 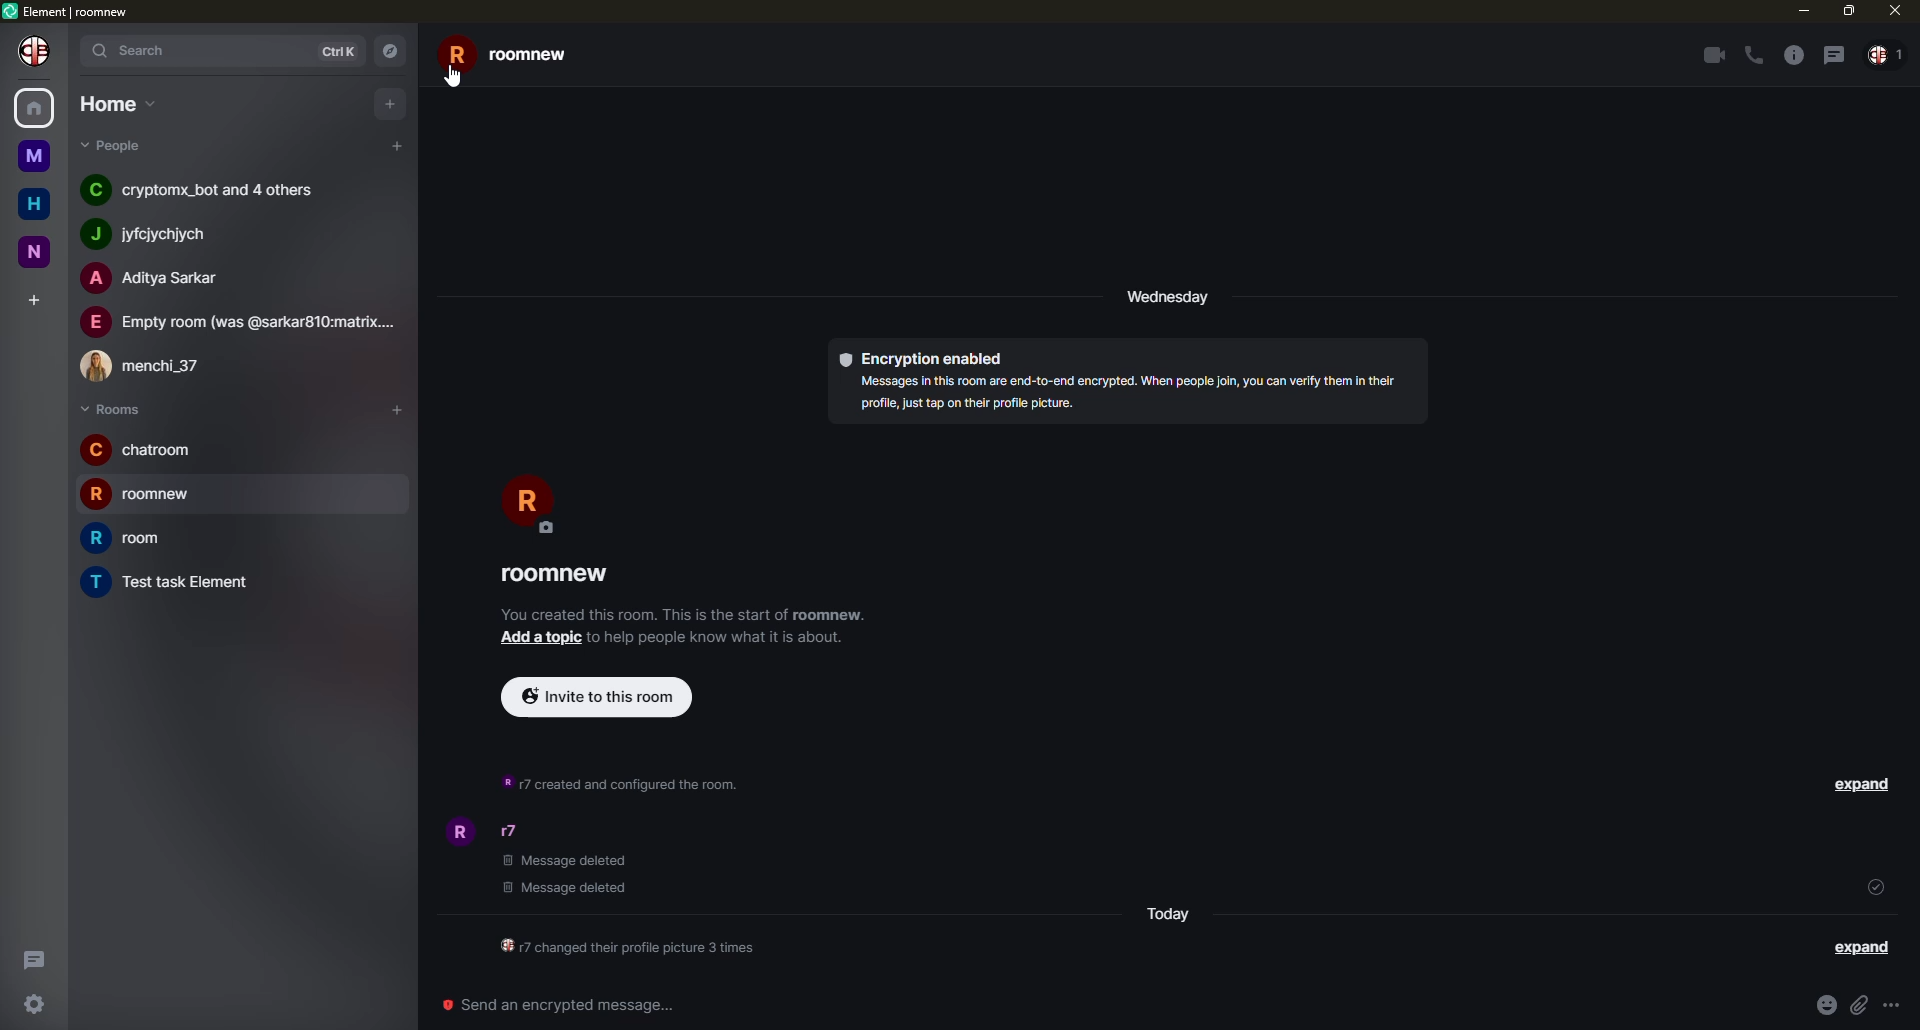 I want to click on people, so click(x=151, y=366).